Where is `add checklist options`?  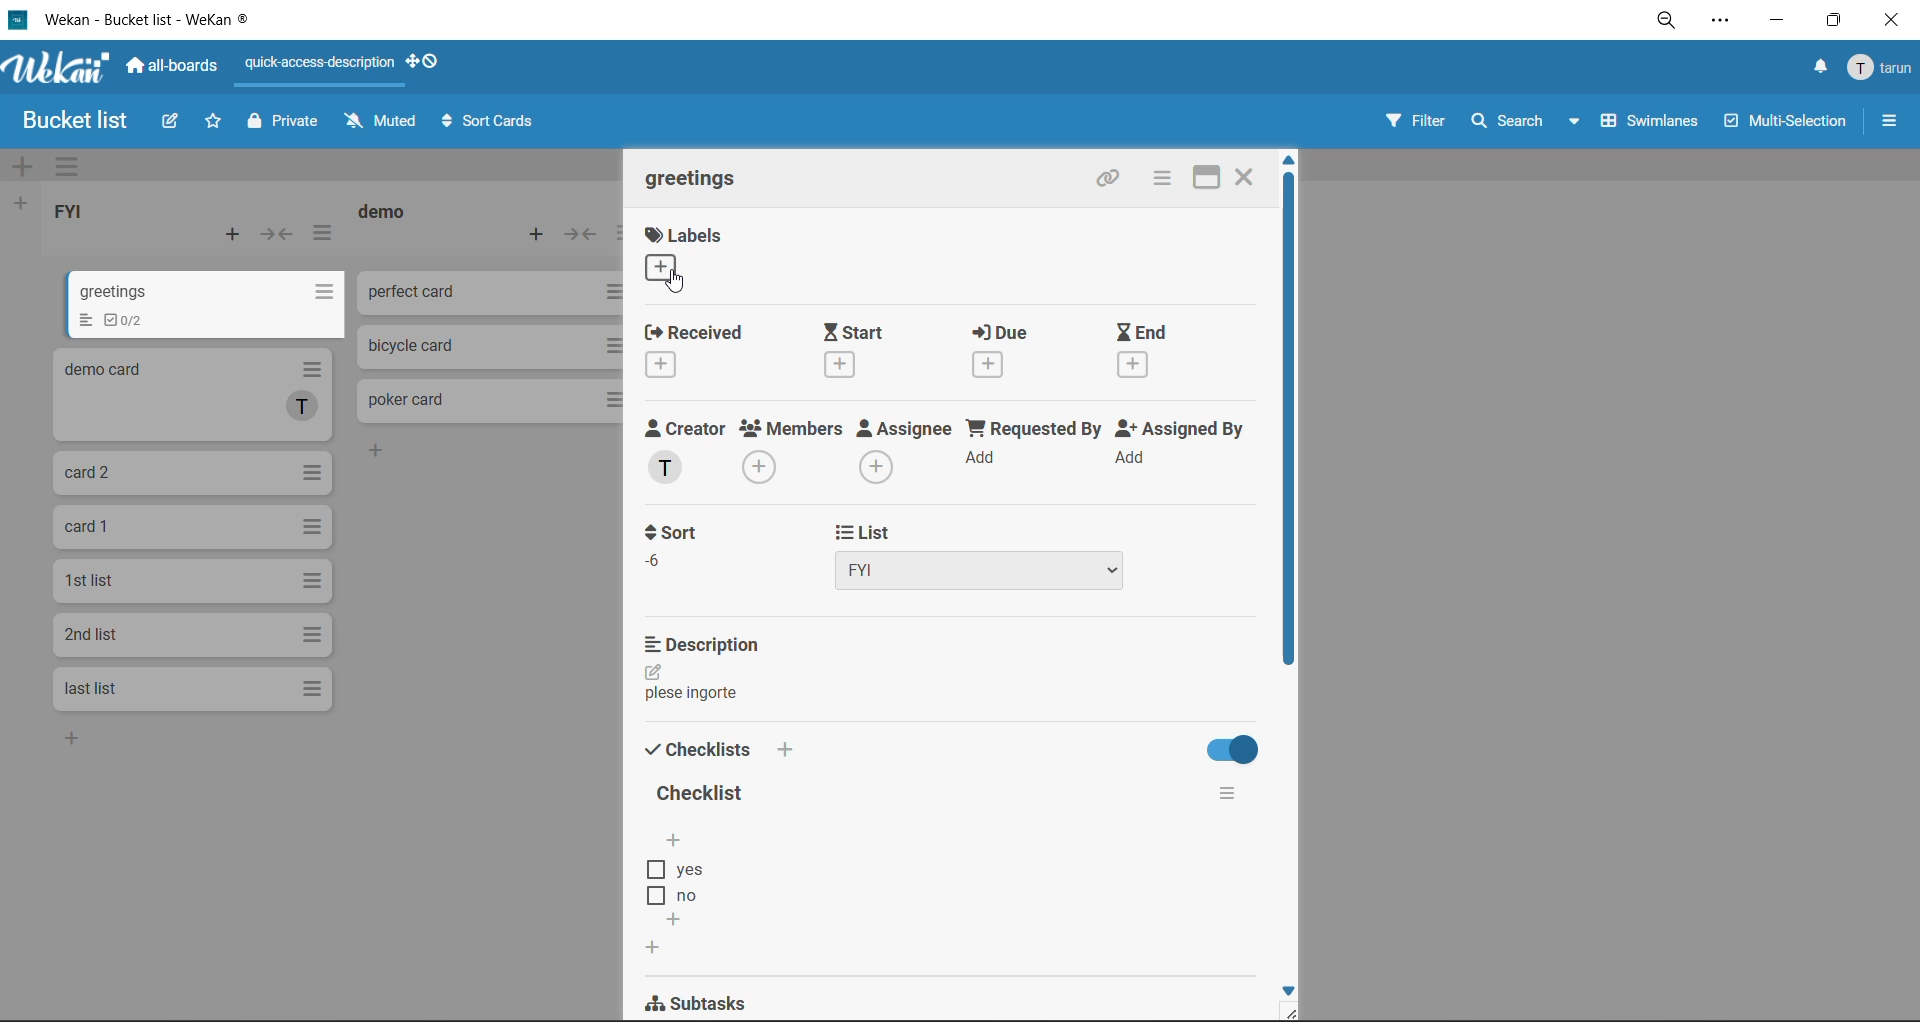
add checklist options is located at coordinates (678, 918).